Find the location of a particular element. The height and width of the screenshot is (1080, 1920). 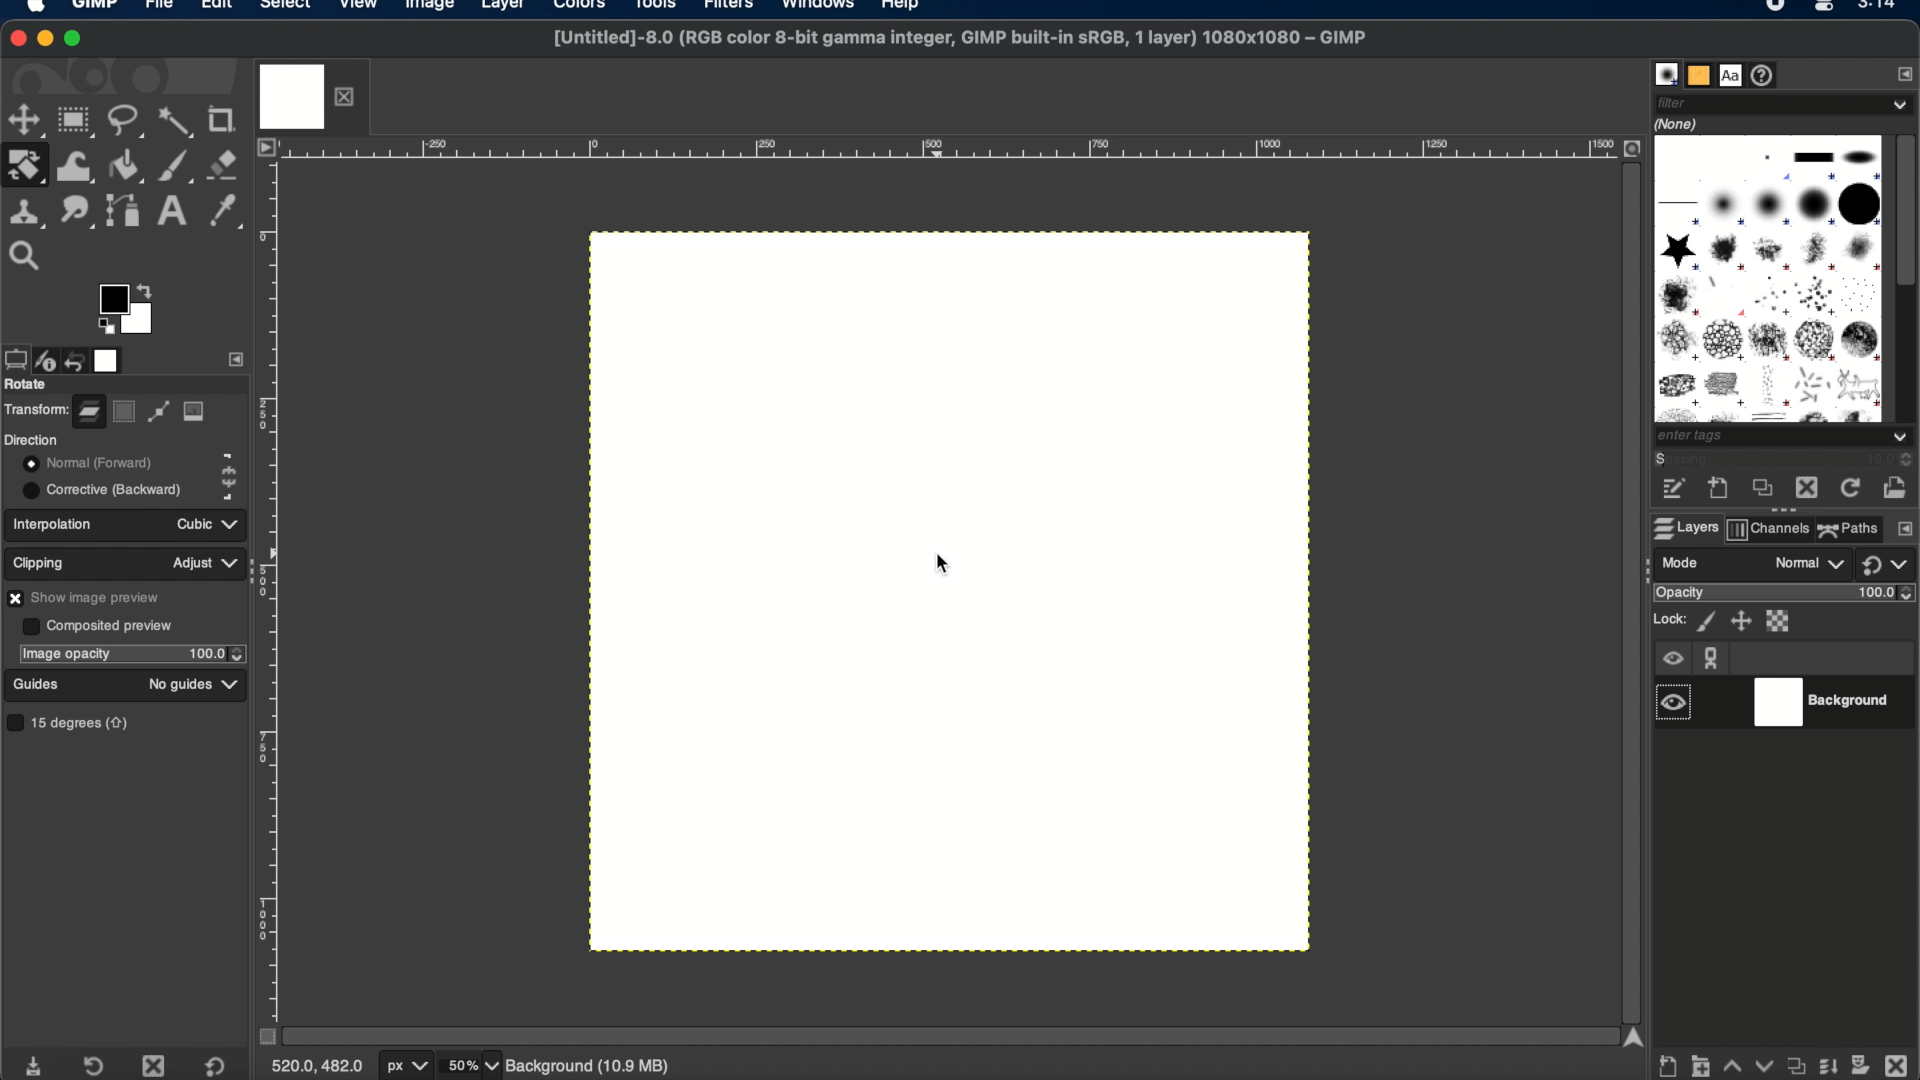

spacing stepper buttons is located at coordinates (1900, 460).